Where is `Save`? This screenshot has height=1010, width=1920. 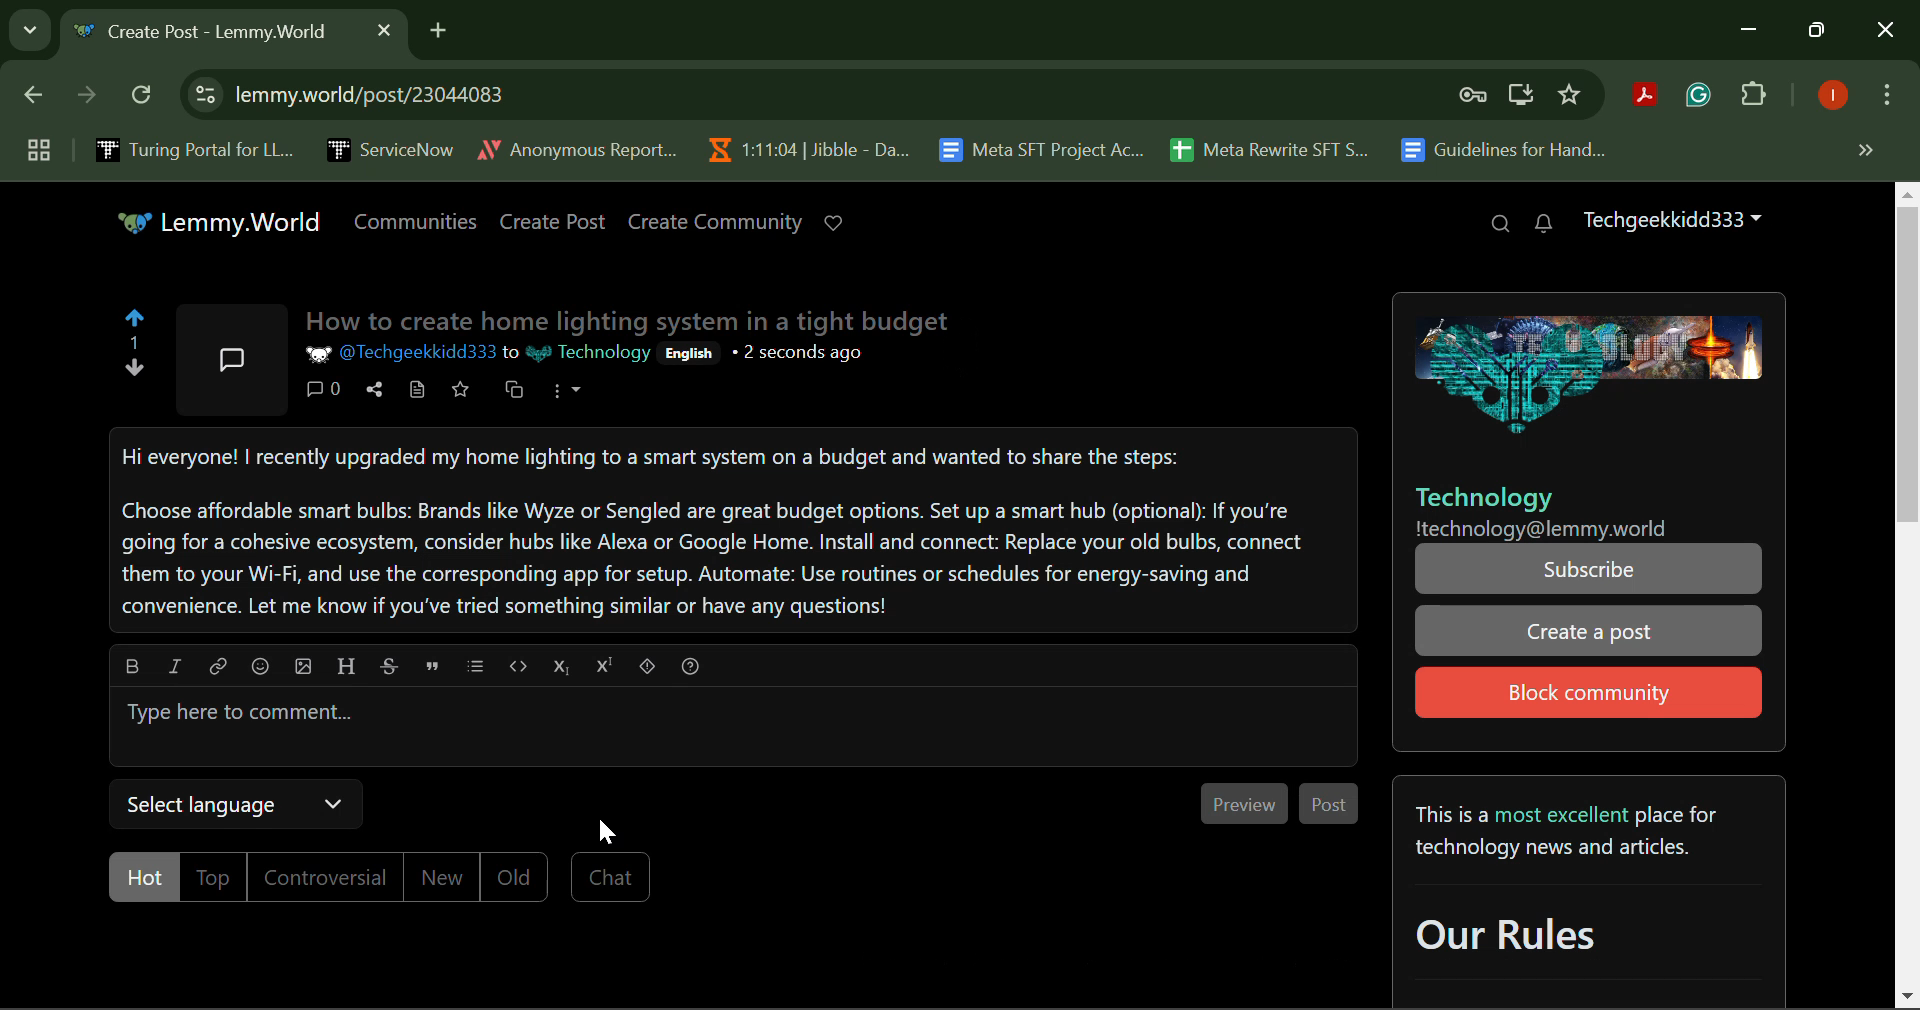 Save is located at coordinates (458, 390).